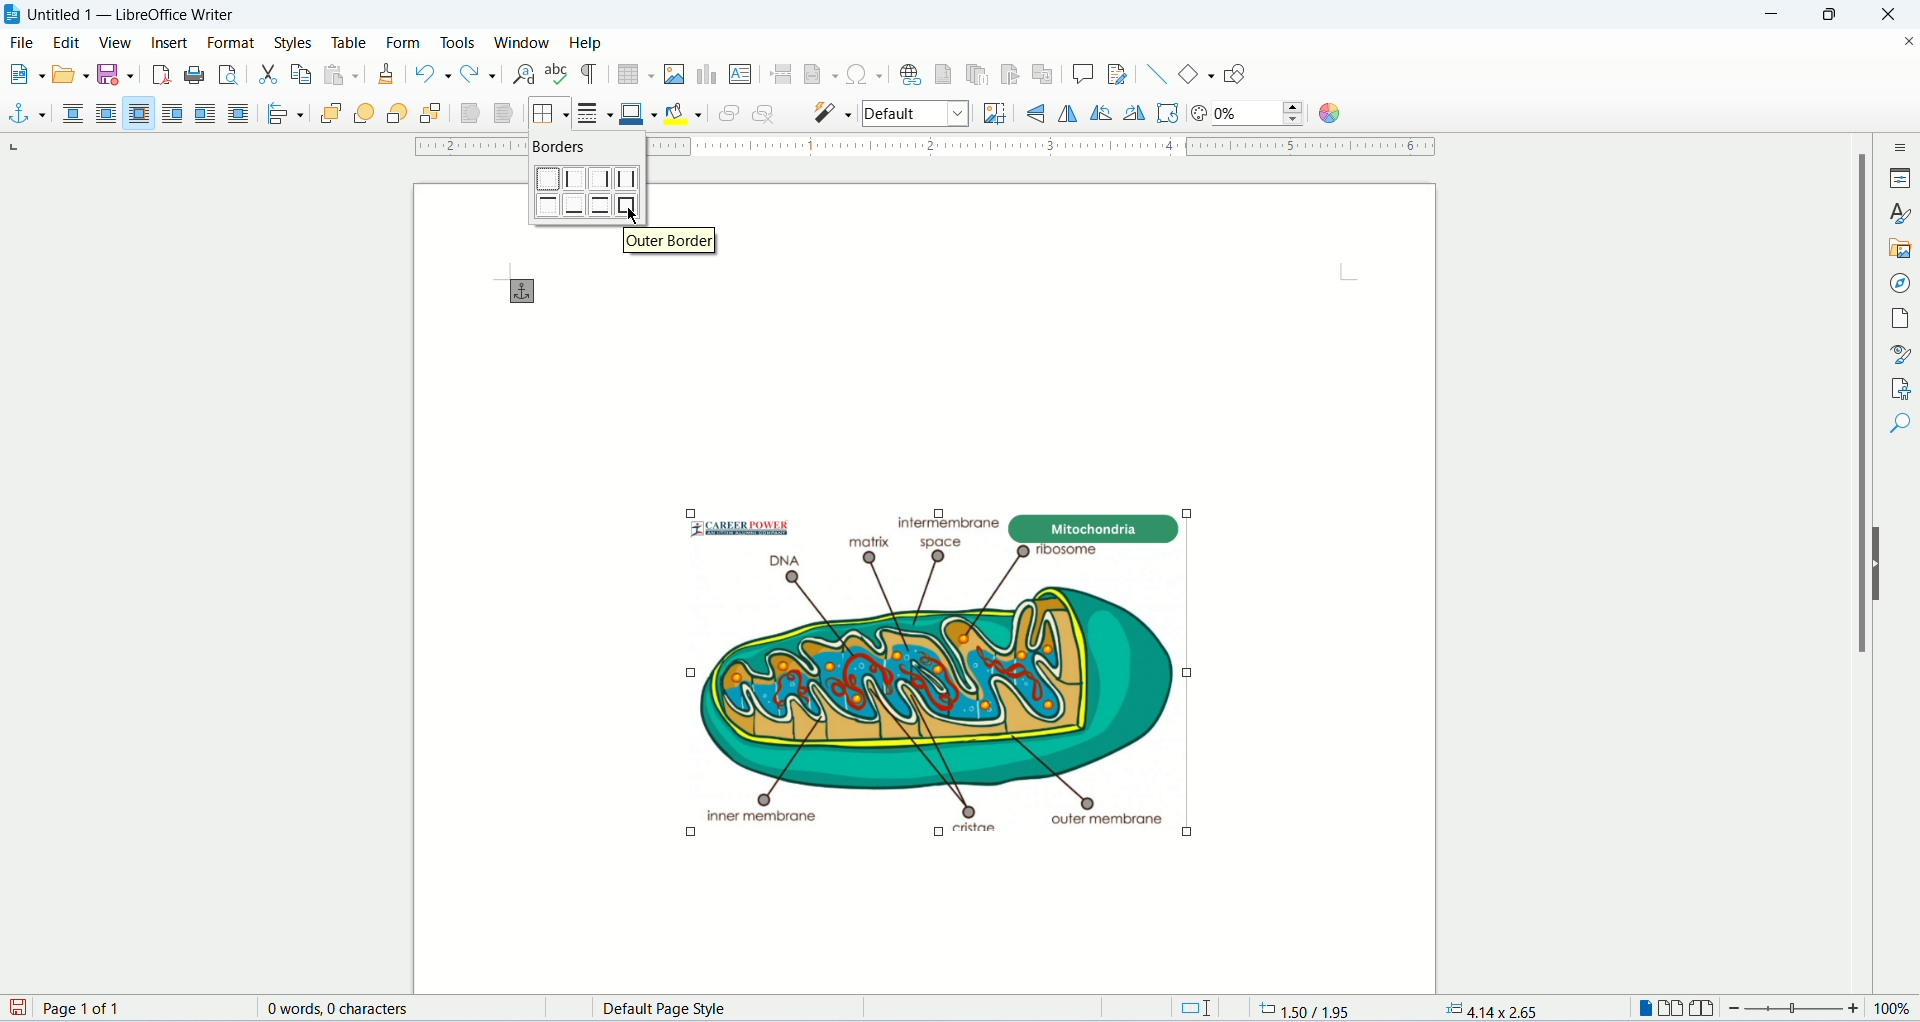 Image resolution: width=1920 pixels, height=1022 pixels. What do you see at coordinates (342, 74) in the screenshot?
I see `paste` at bounding box center [342, 74].